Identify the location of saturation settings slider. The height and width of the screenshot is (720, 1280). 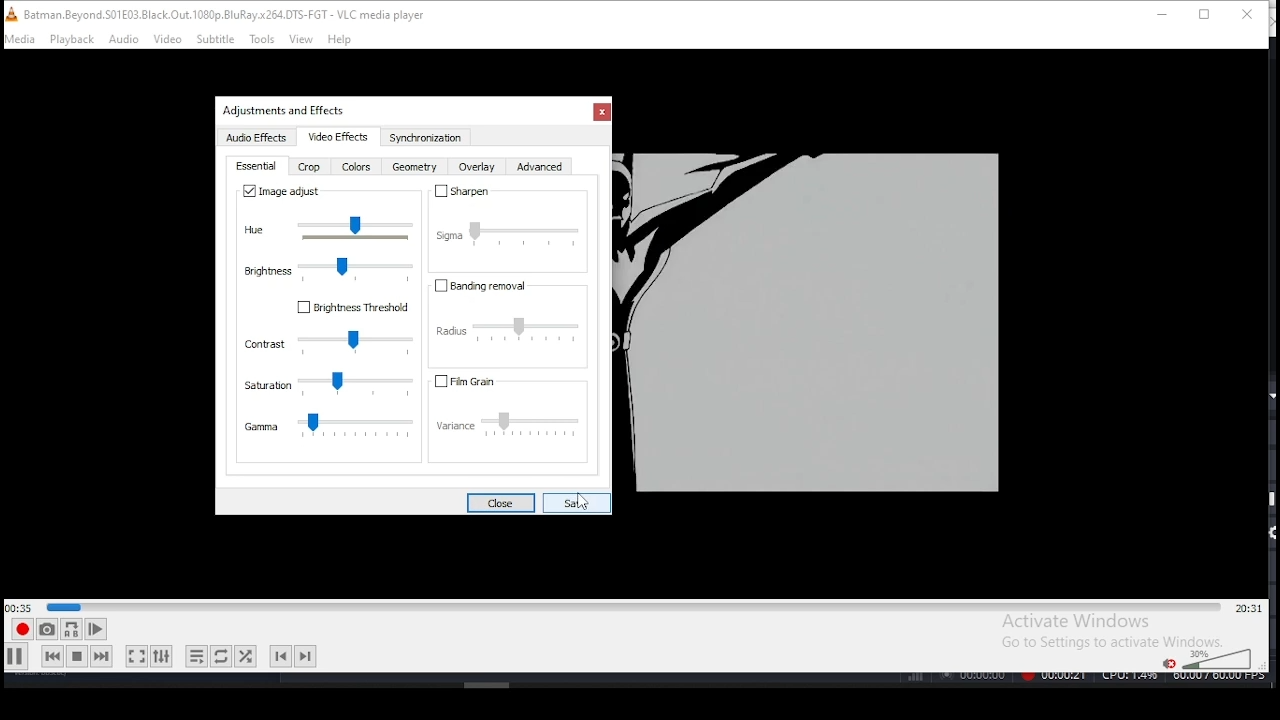
(328, 385).